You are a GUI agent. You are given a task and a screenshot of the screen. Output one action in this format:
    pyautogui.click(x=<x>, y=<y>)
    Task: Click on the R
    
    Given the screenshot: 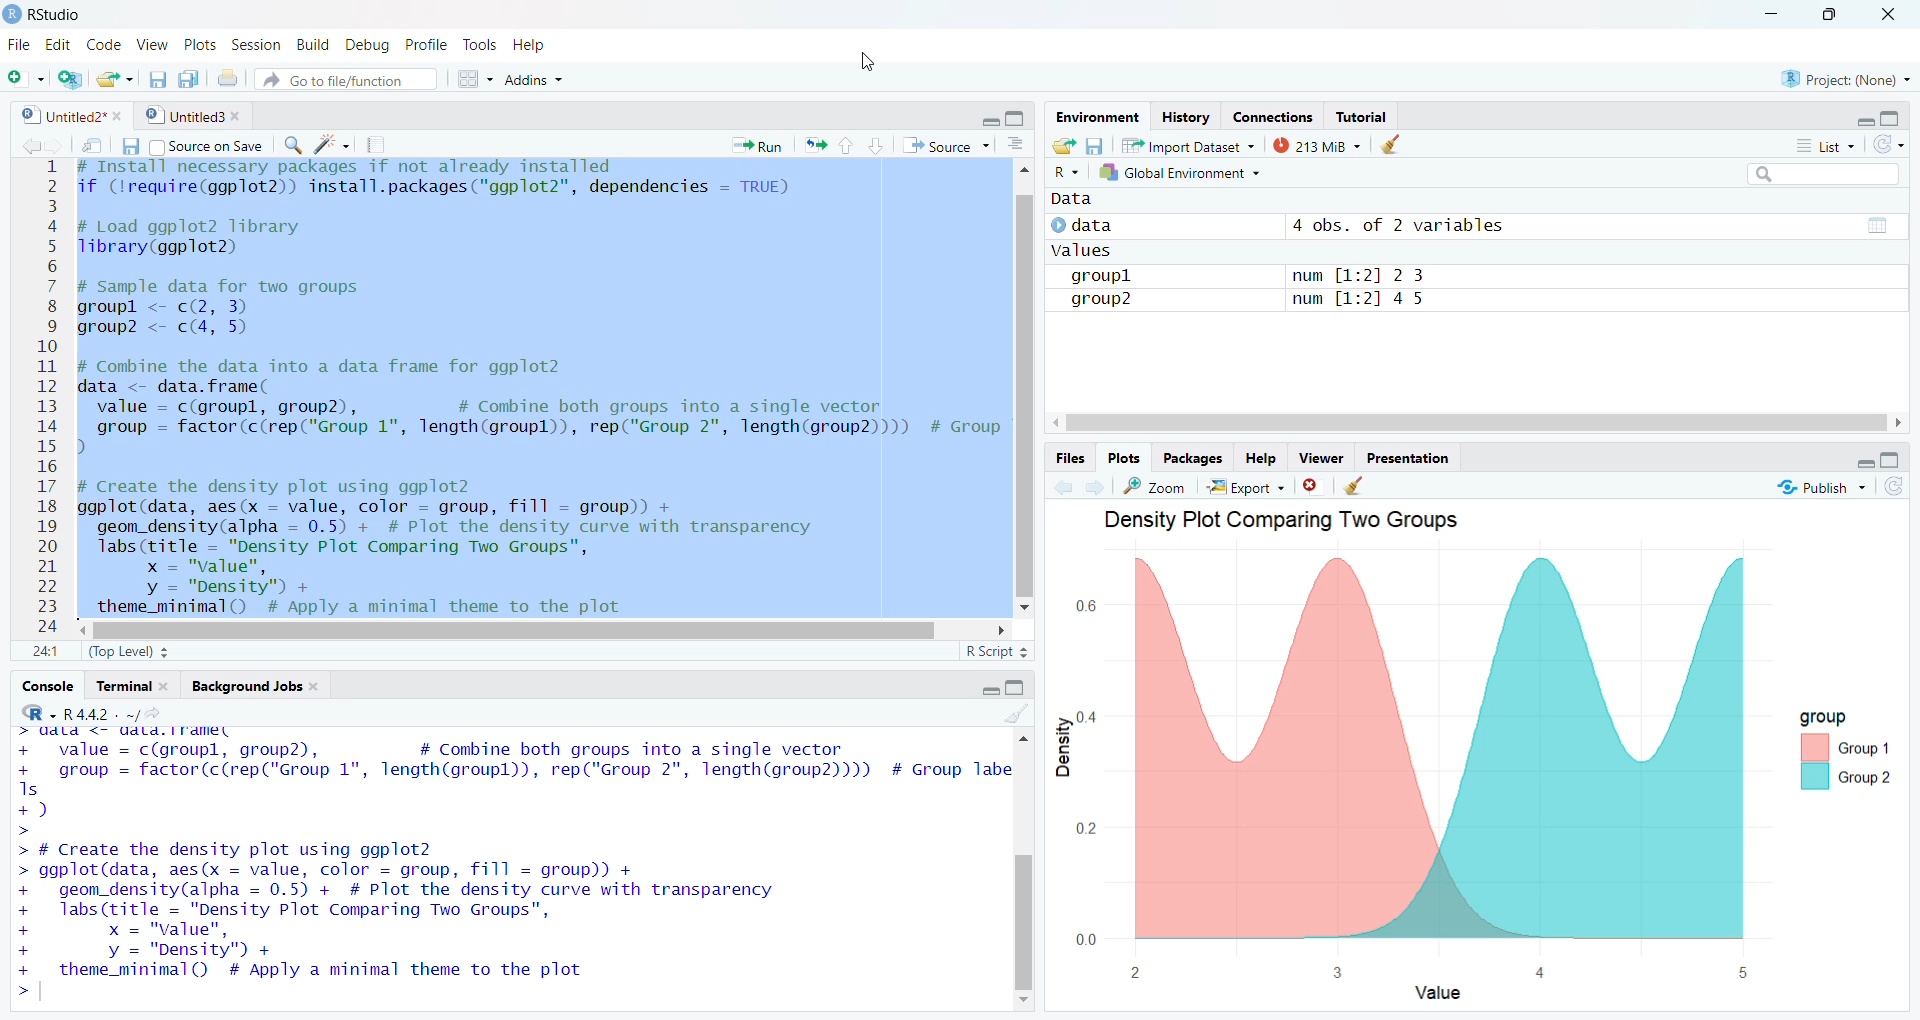 What is the action you would take?
    pyautogui.click(x=1066, y=173)
    